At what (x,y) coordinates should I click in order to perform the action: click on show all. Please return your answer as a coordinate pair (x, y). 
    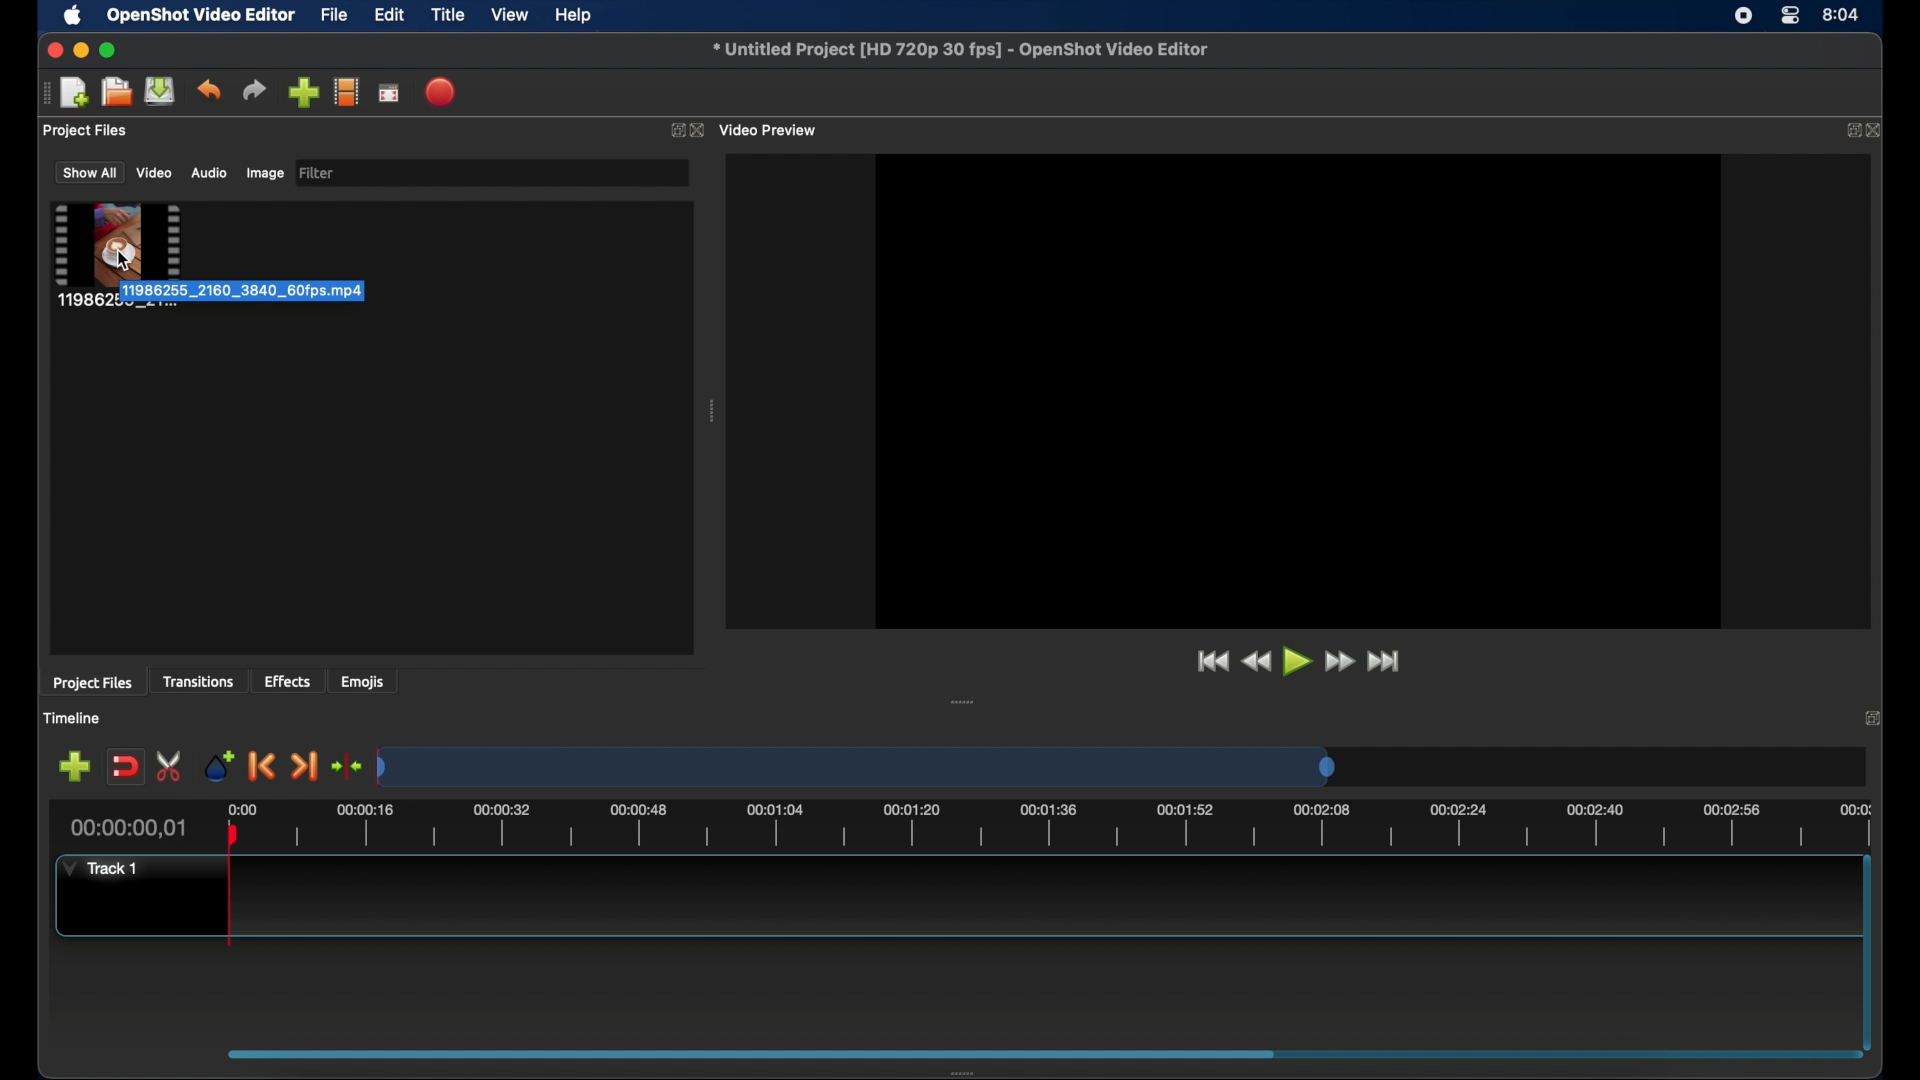
    Looking at the image, I should click on (88, 173).